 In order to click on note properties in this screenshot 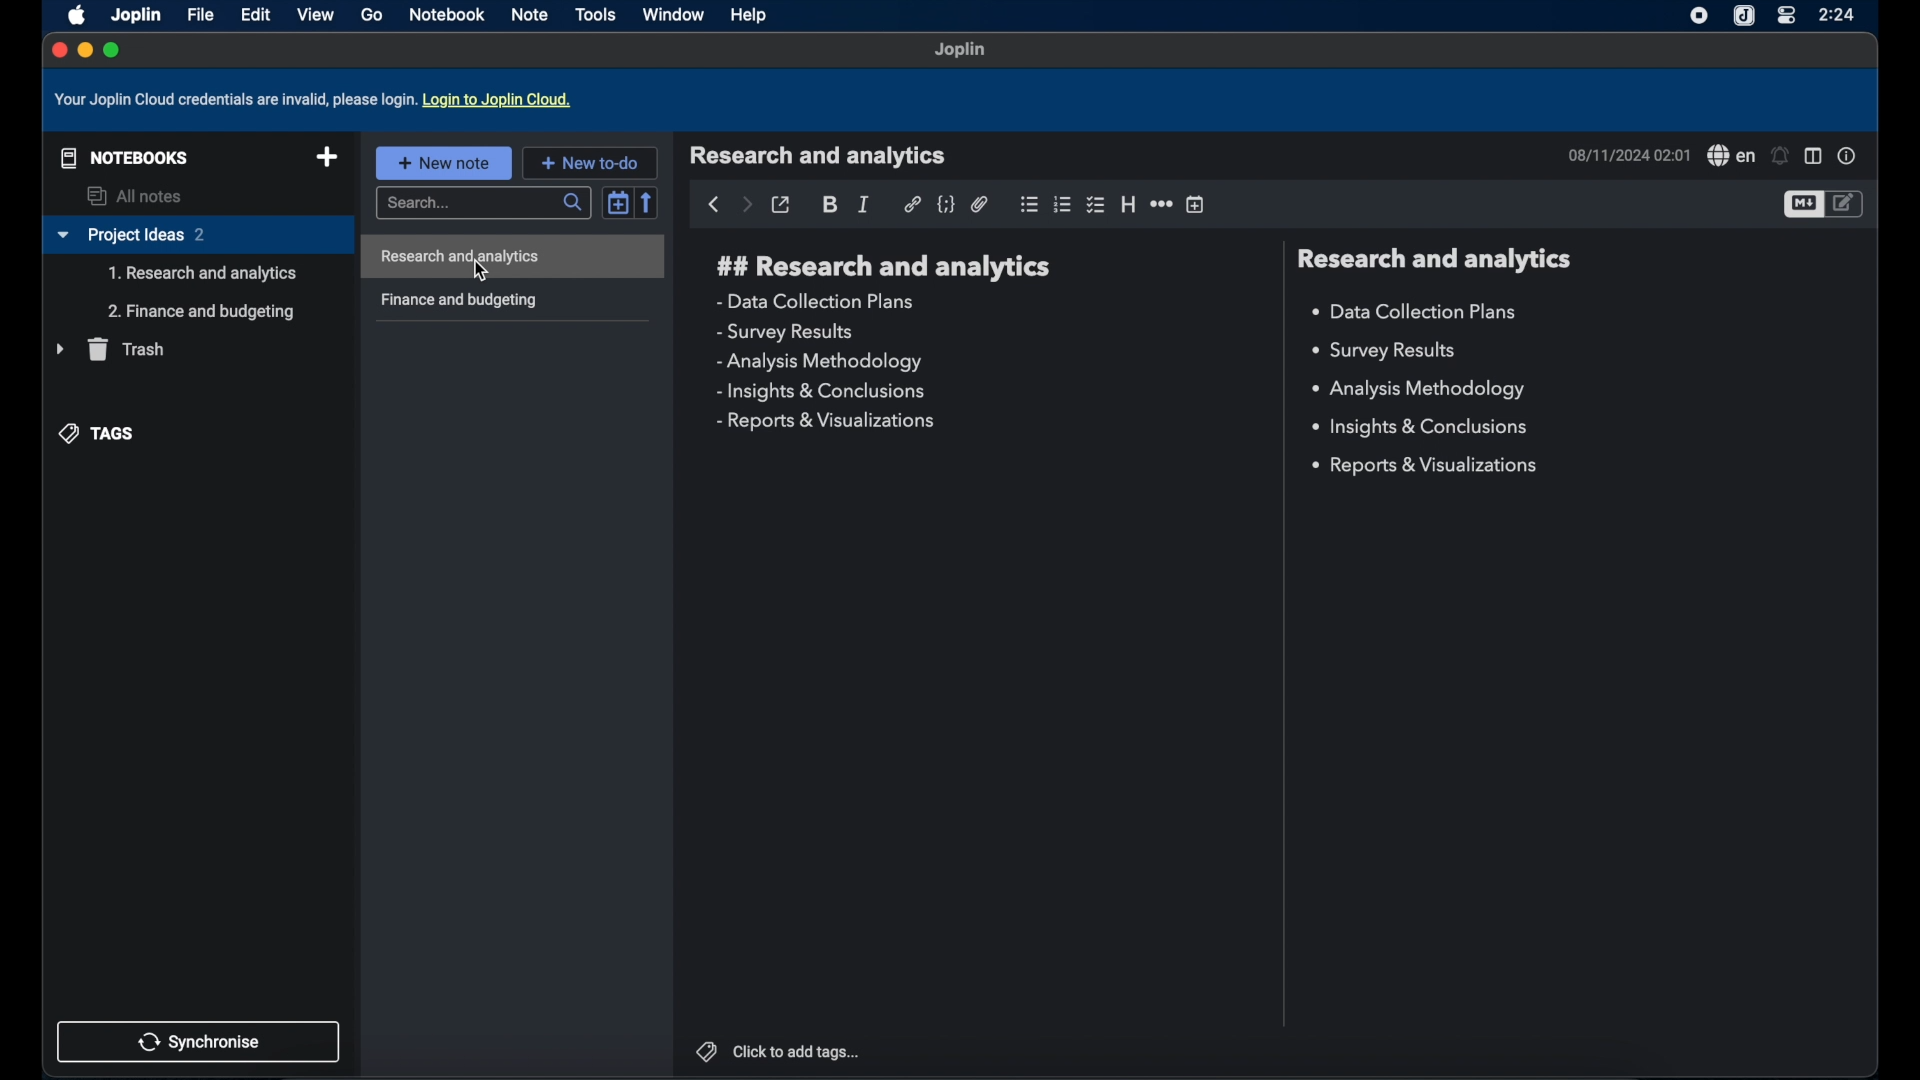, I will do `click(1847, 156)`.